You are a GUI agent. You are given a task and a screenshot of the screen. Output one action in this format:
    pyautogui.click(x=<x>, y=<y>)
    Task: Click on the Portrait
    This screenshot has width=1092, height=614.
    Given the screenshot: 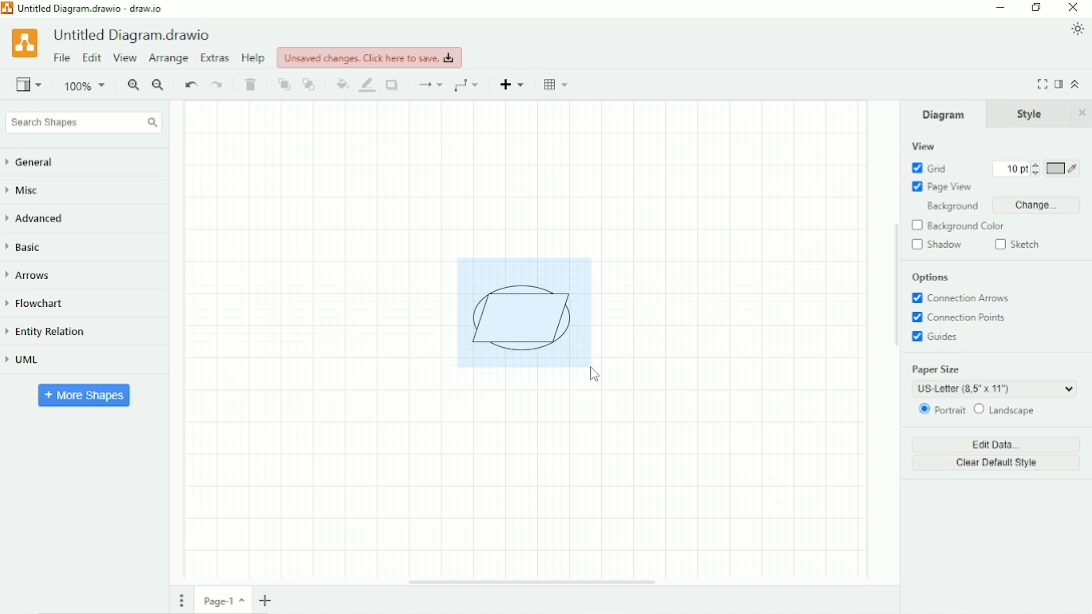 What is the action you would take?
    pyautogui.click(x=940, y=410)
    